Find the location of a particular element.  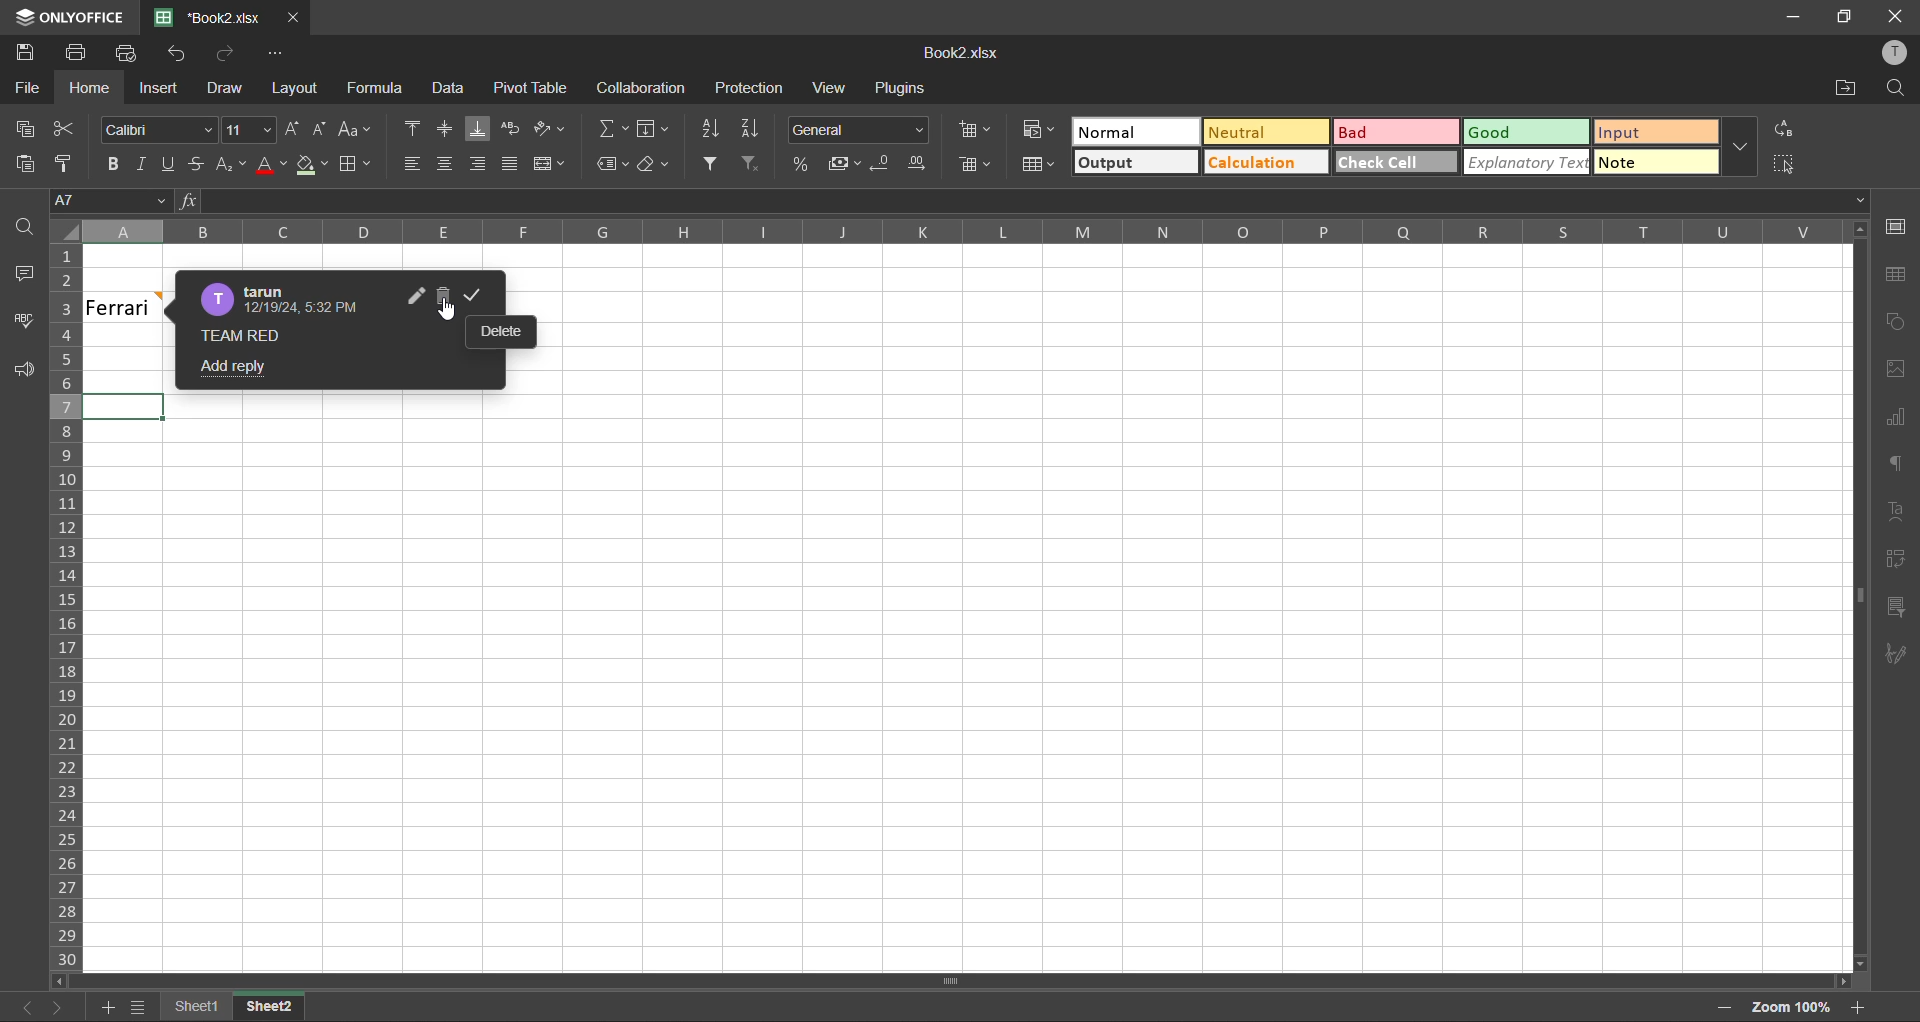

paste is located at coordinates (25, 166).